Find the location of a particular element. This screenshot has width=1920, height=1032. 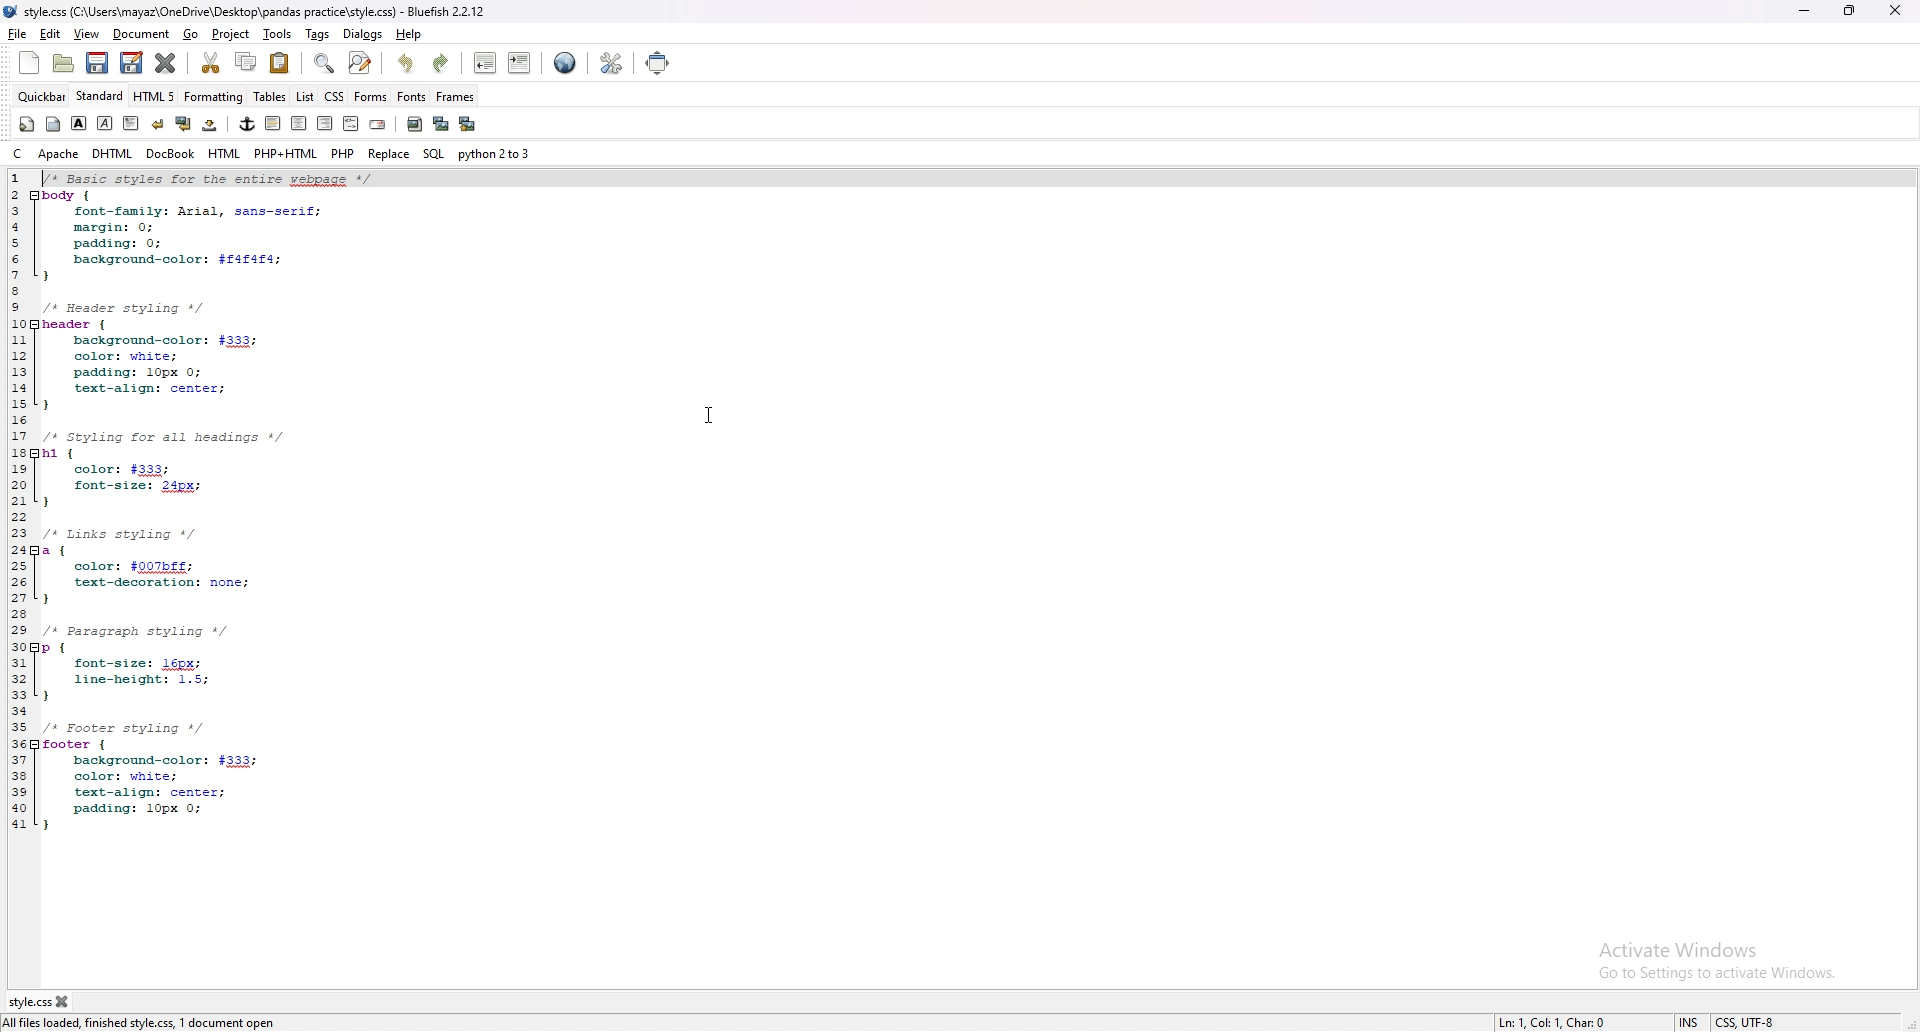

tools is located at coordinates (278, 35).